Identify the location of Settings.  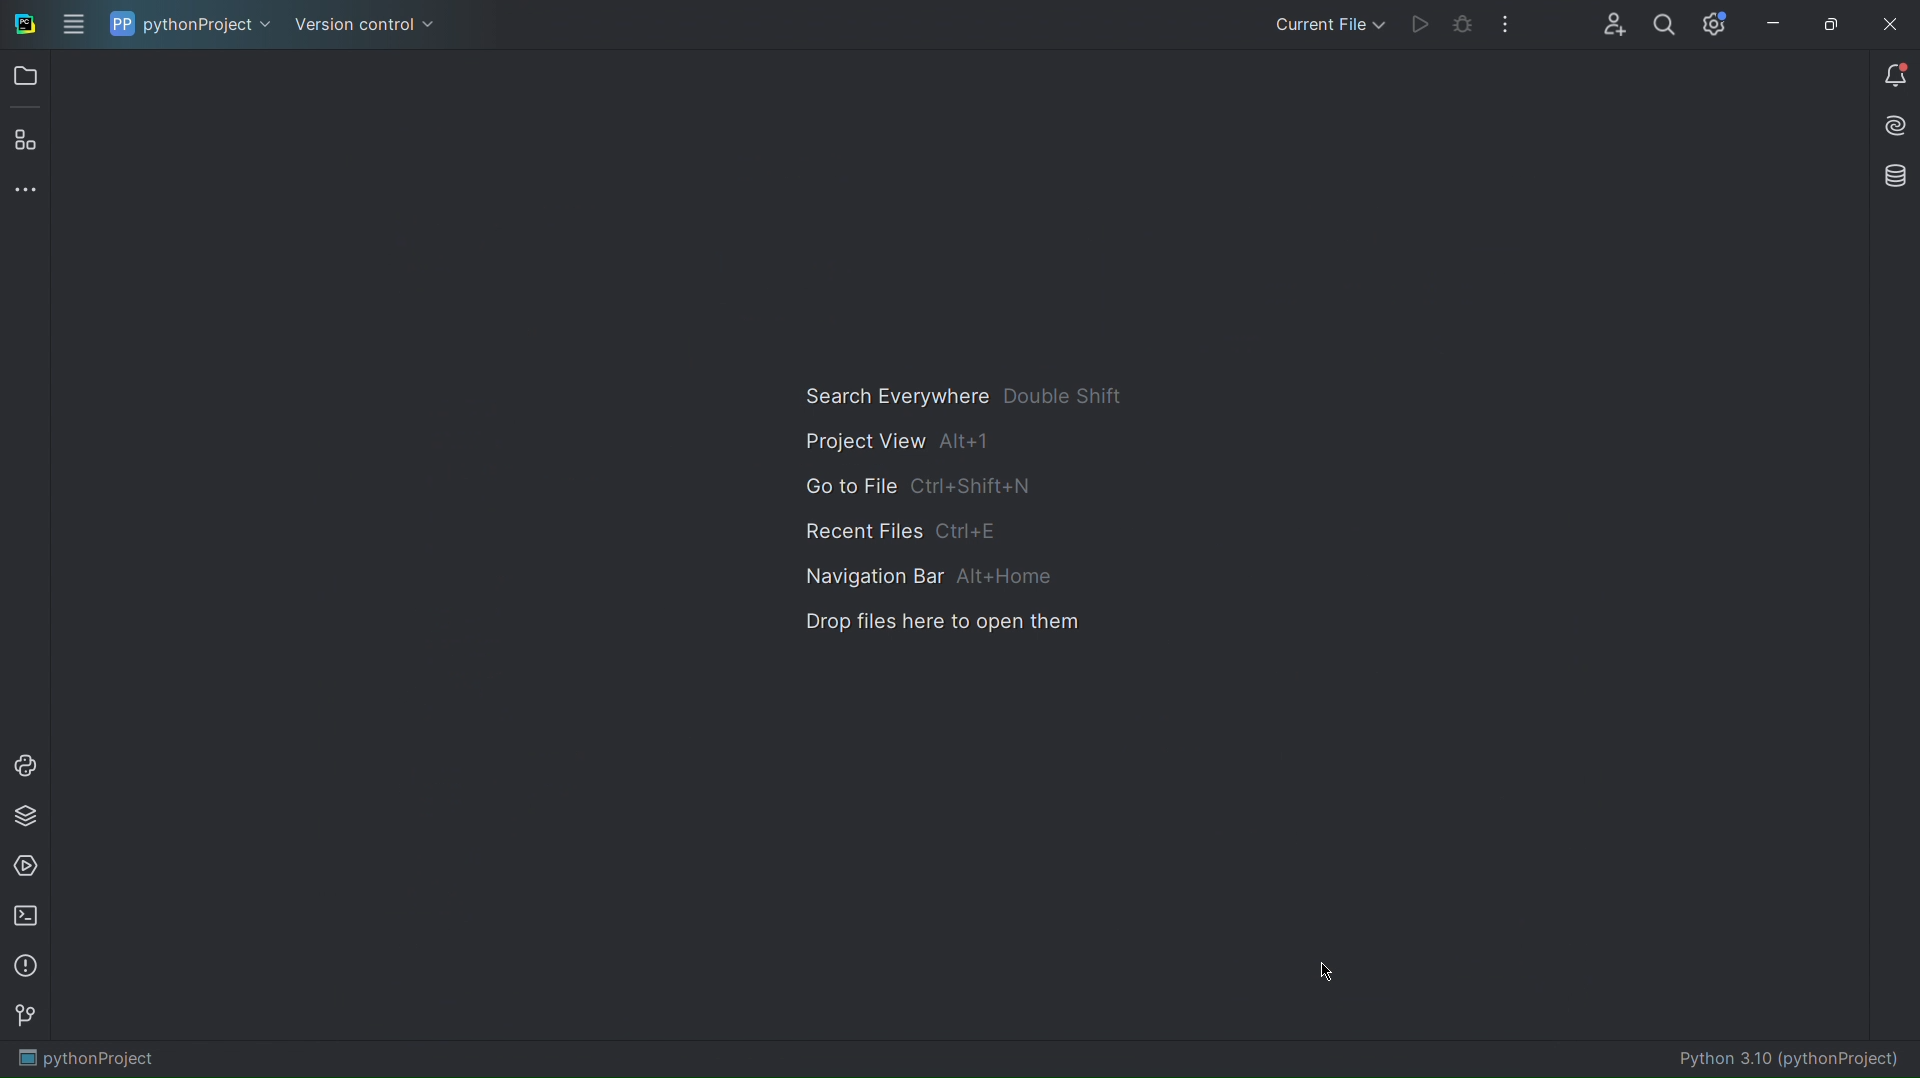
(1716, 23).